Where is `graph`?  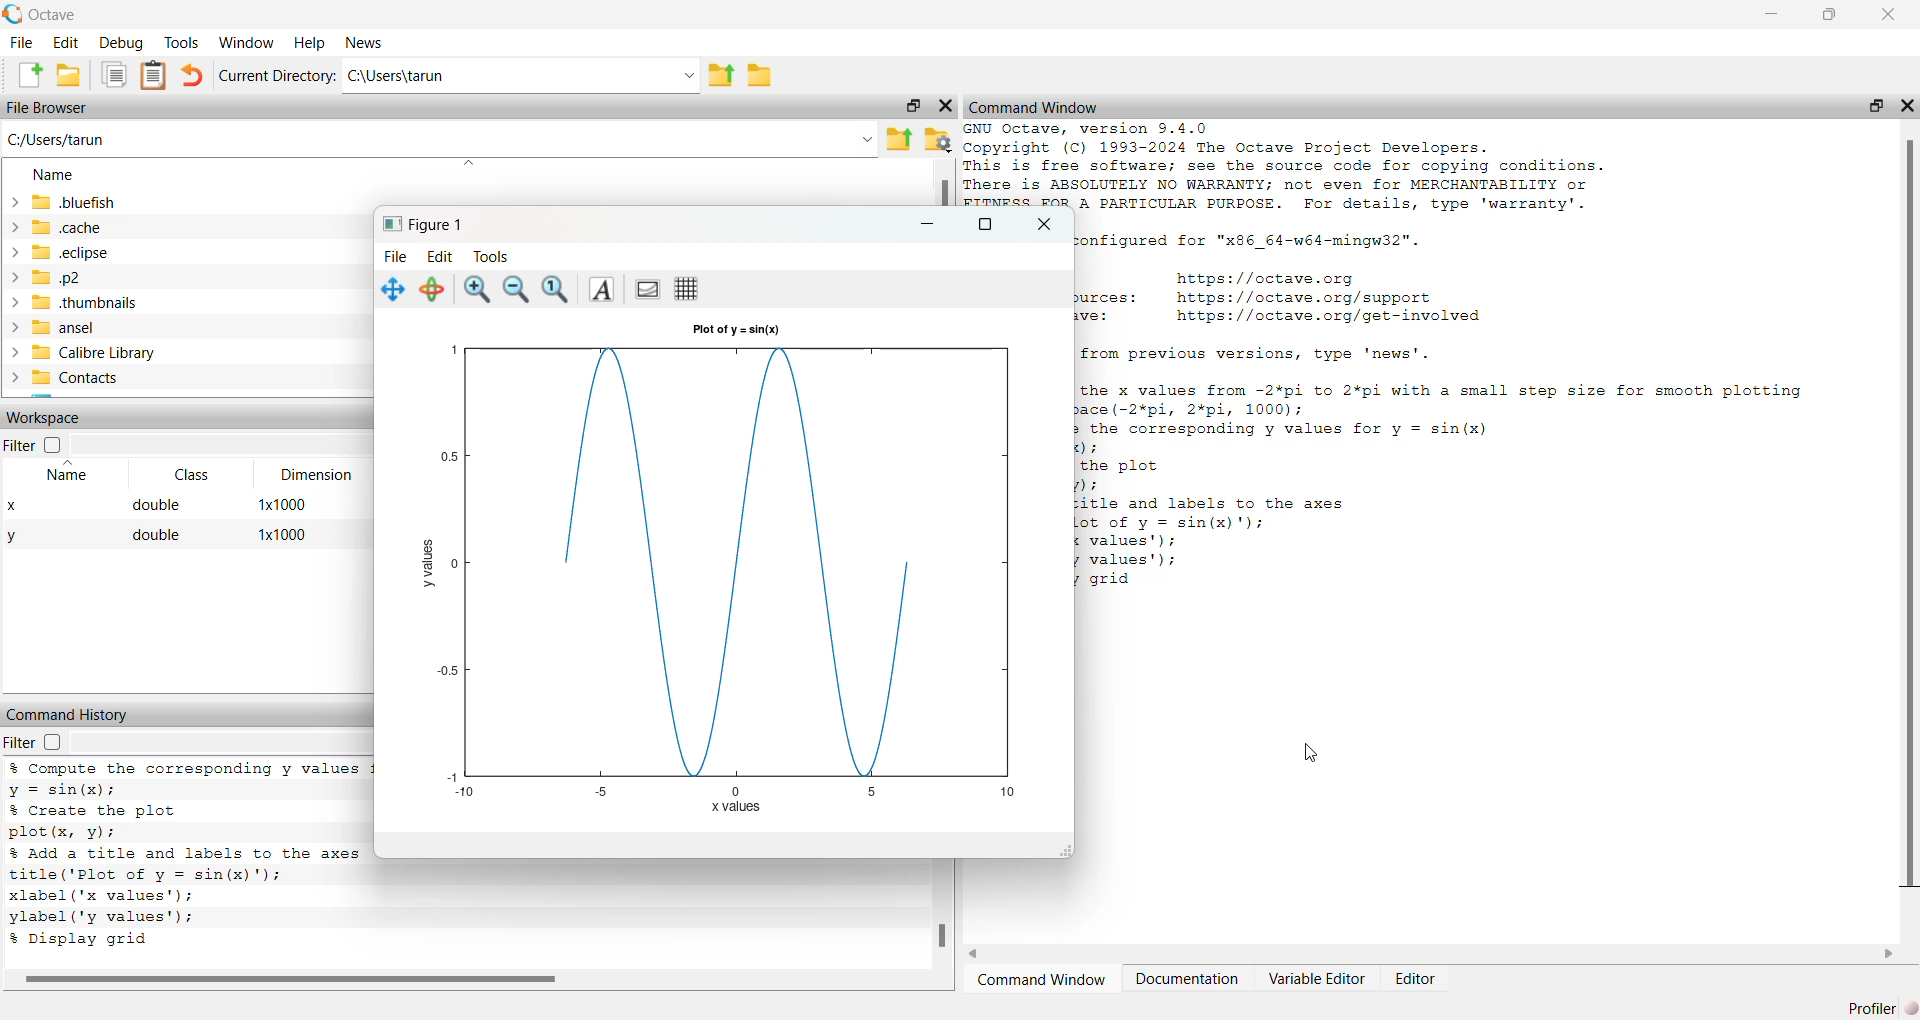
graph is located at coordinates (727, 571).